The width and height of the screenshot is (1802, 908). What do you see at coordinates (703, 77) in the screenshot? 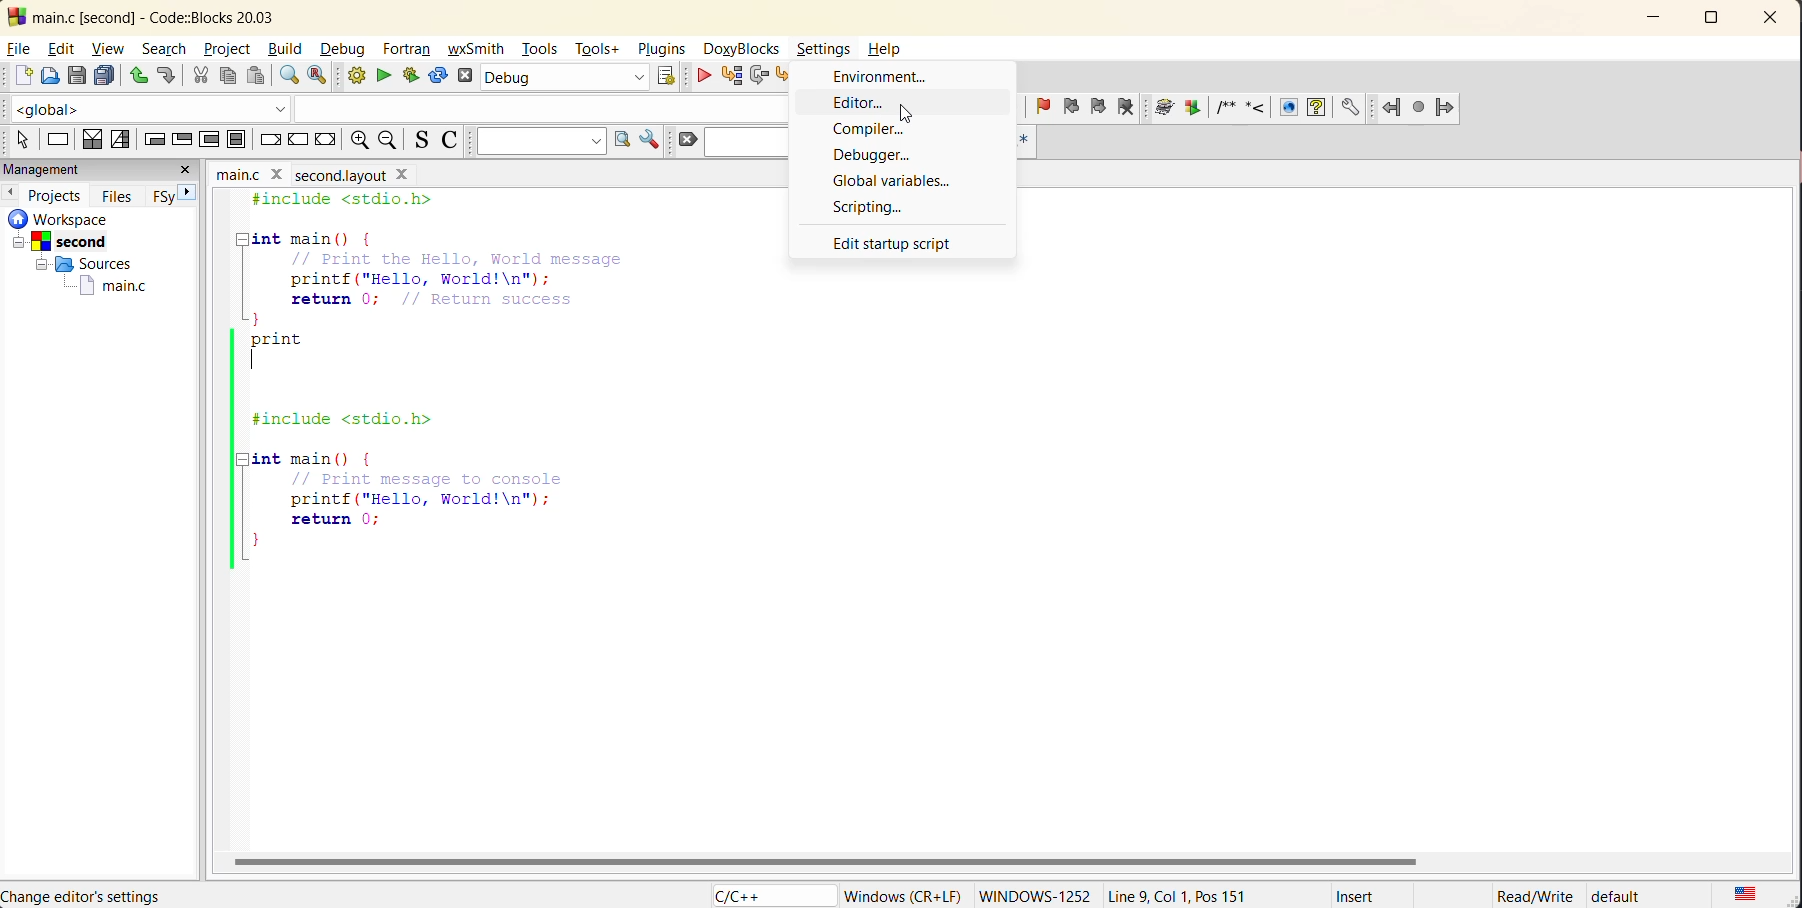
I see `debug` at bounding box center [703, 77].